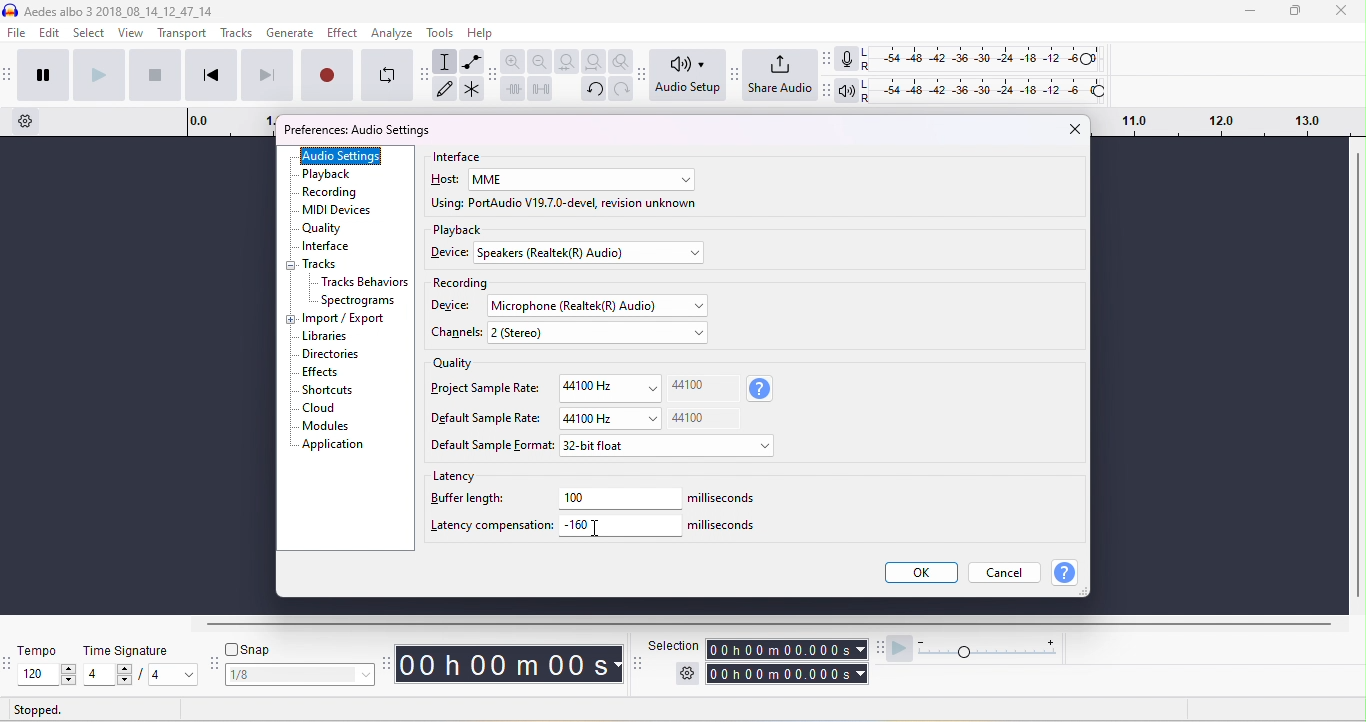  What do you see at coordinates (319, 408) in the screenshot?
I see `cloud` at bounding box center [319, 408].